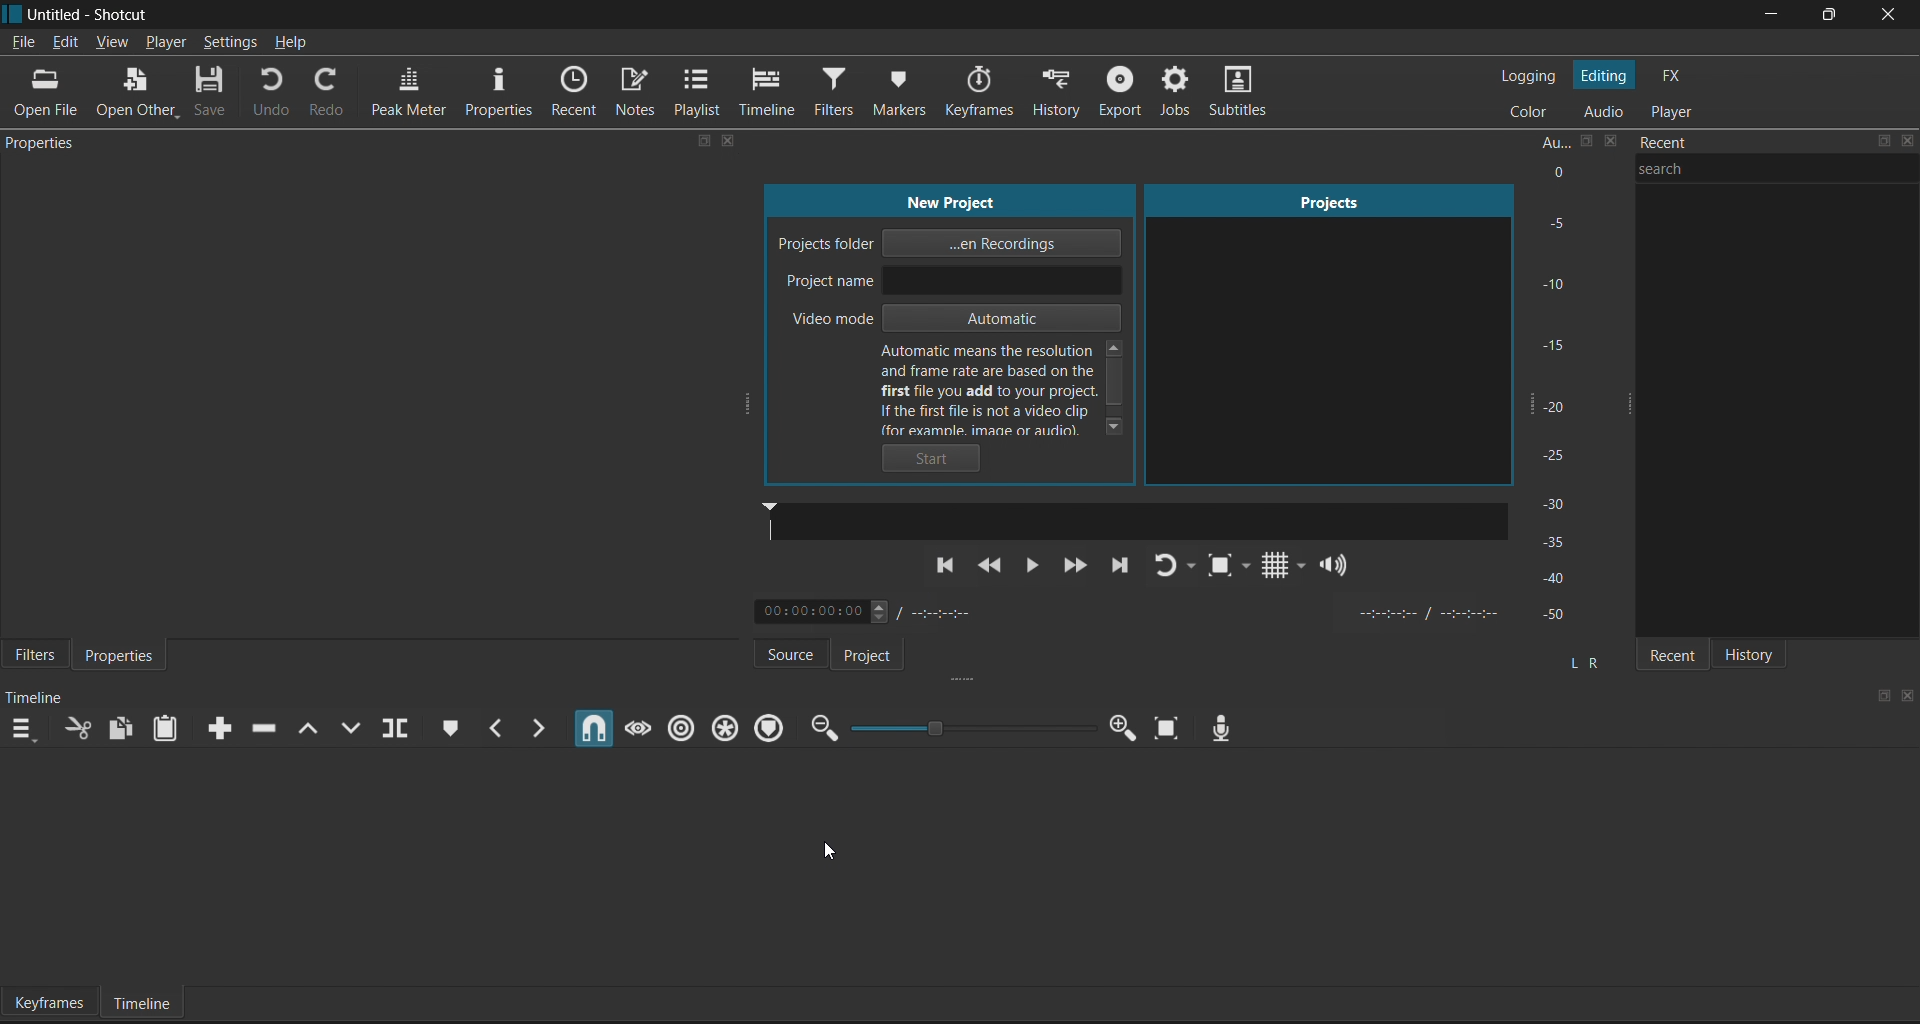 The height and width of the screenshot is (1024, 1920). Describe the element at coordinates (161, 731) in the screenshot. I see `Paste` at that location.